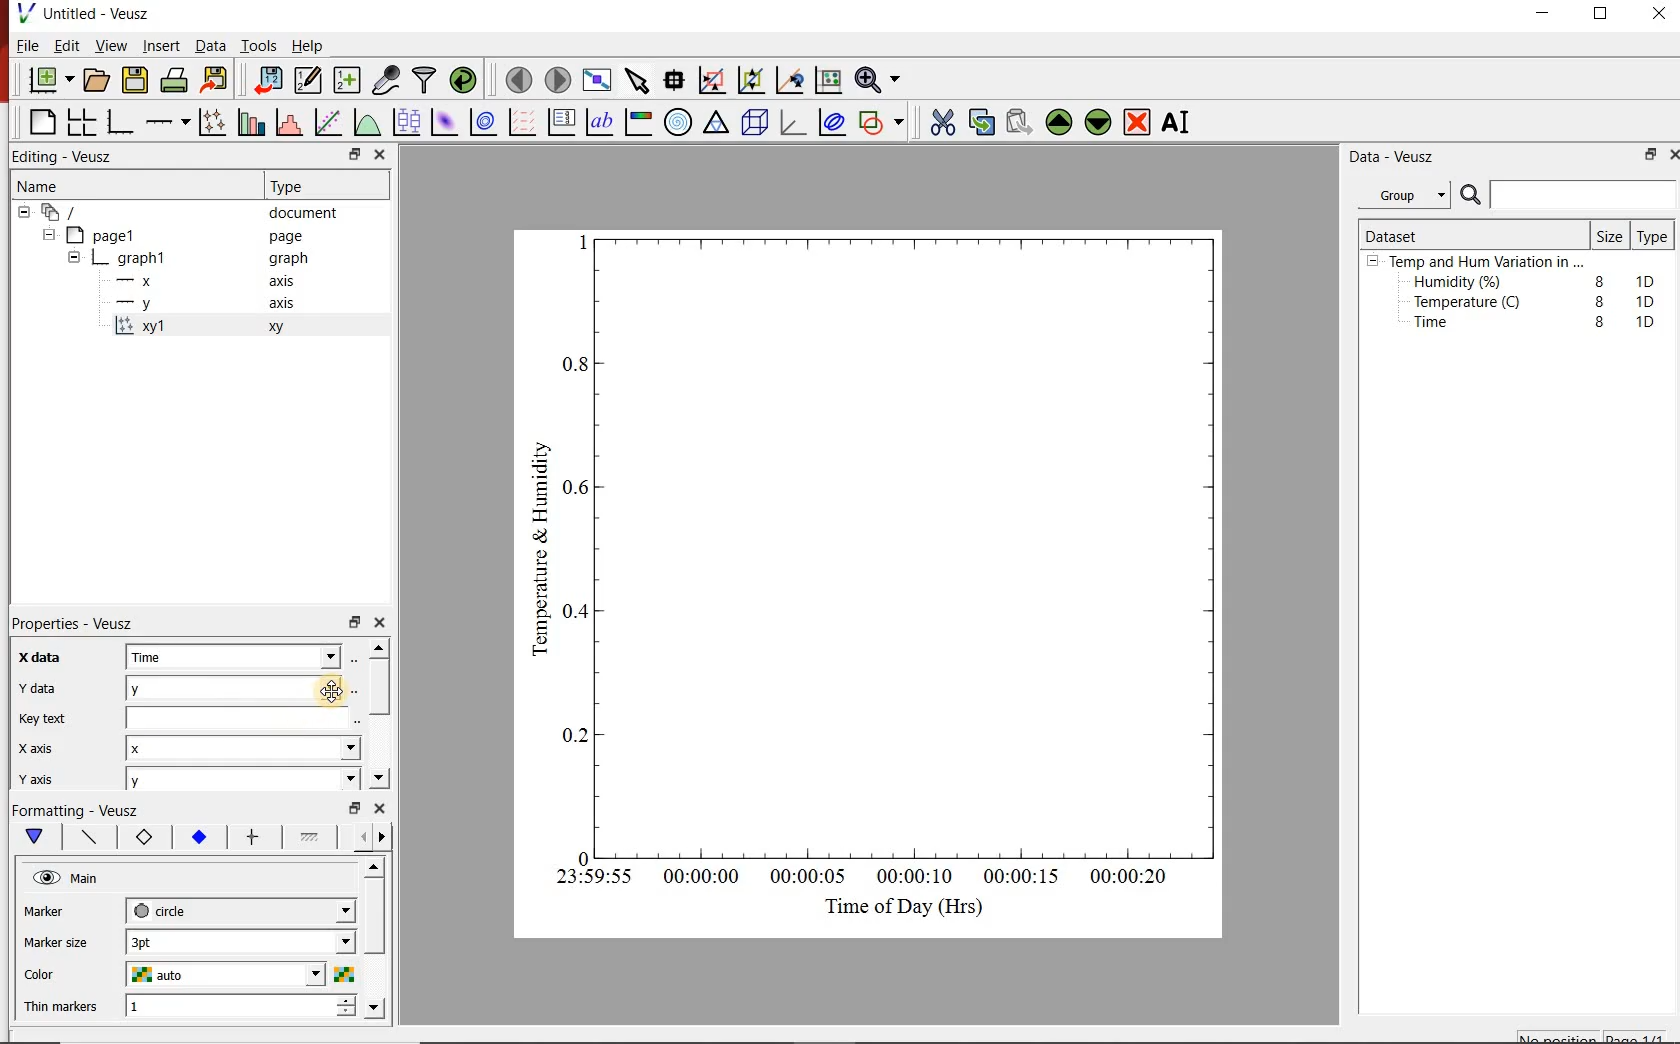 Image resolution: width=1680 pixels, height=1044 pixels. I want to click on plot a 2d dataset as contours, so click(488, 123).